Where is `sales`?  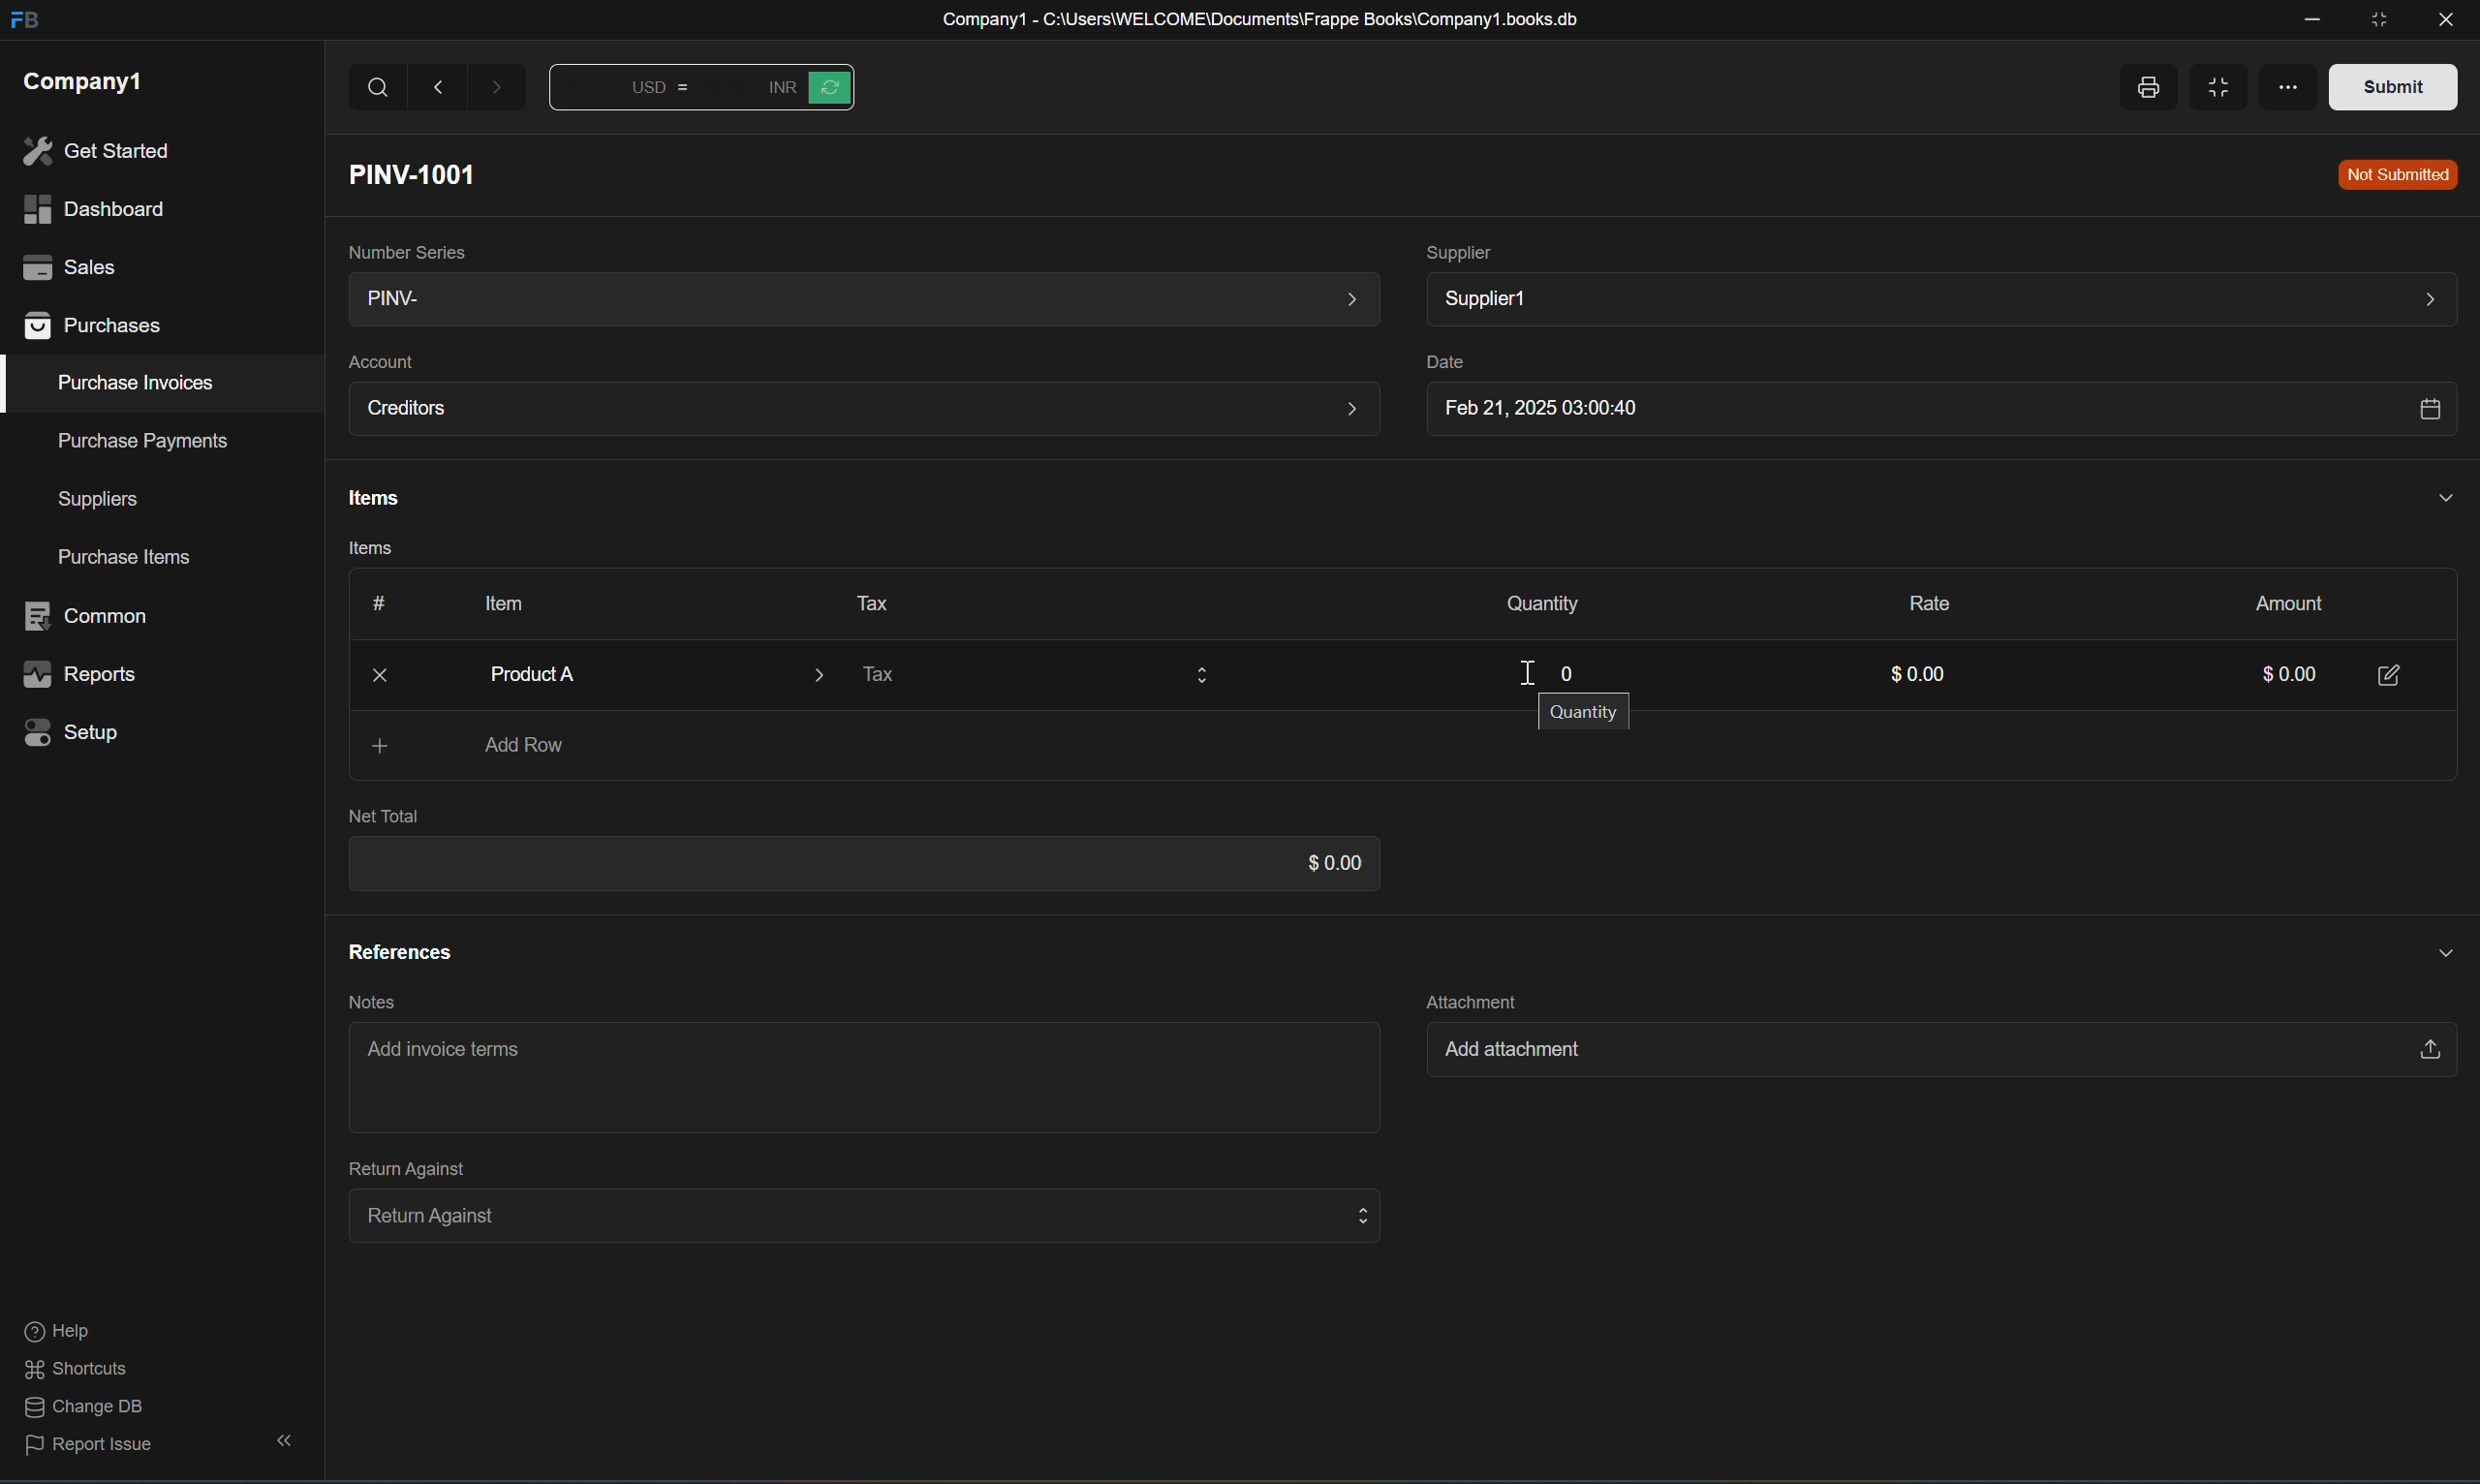
sales is located at coordinates (65, 264).